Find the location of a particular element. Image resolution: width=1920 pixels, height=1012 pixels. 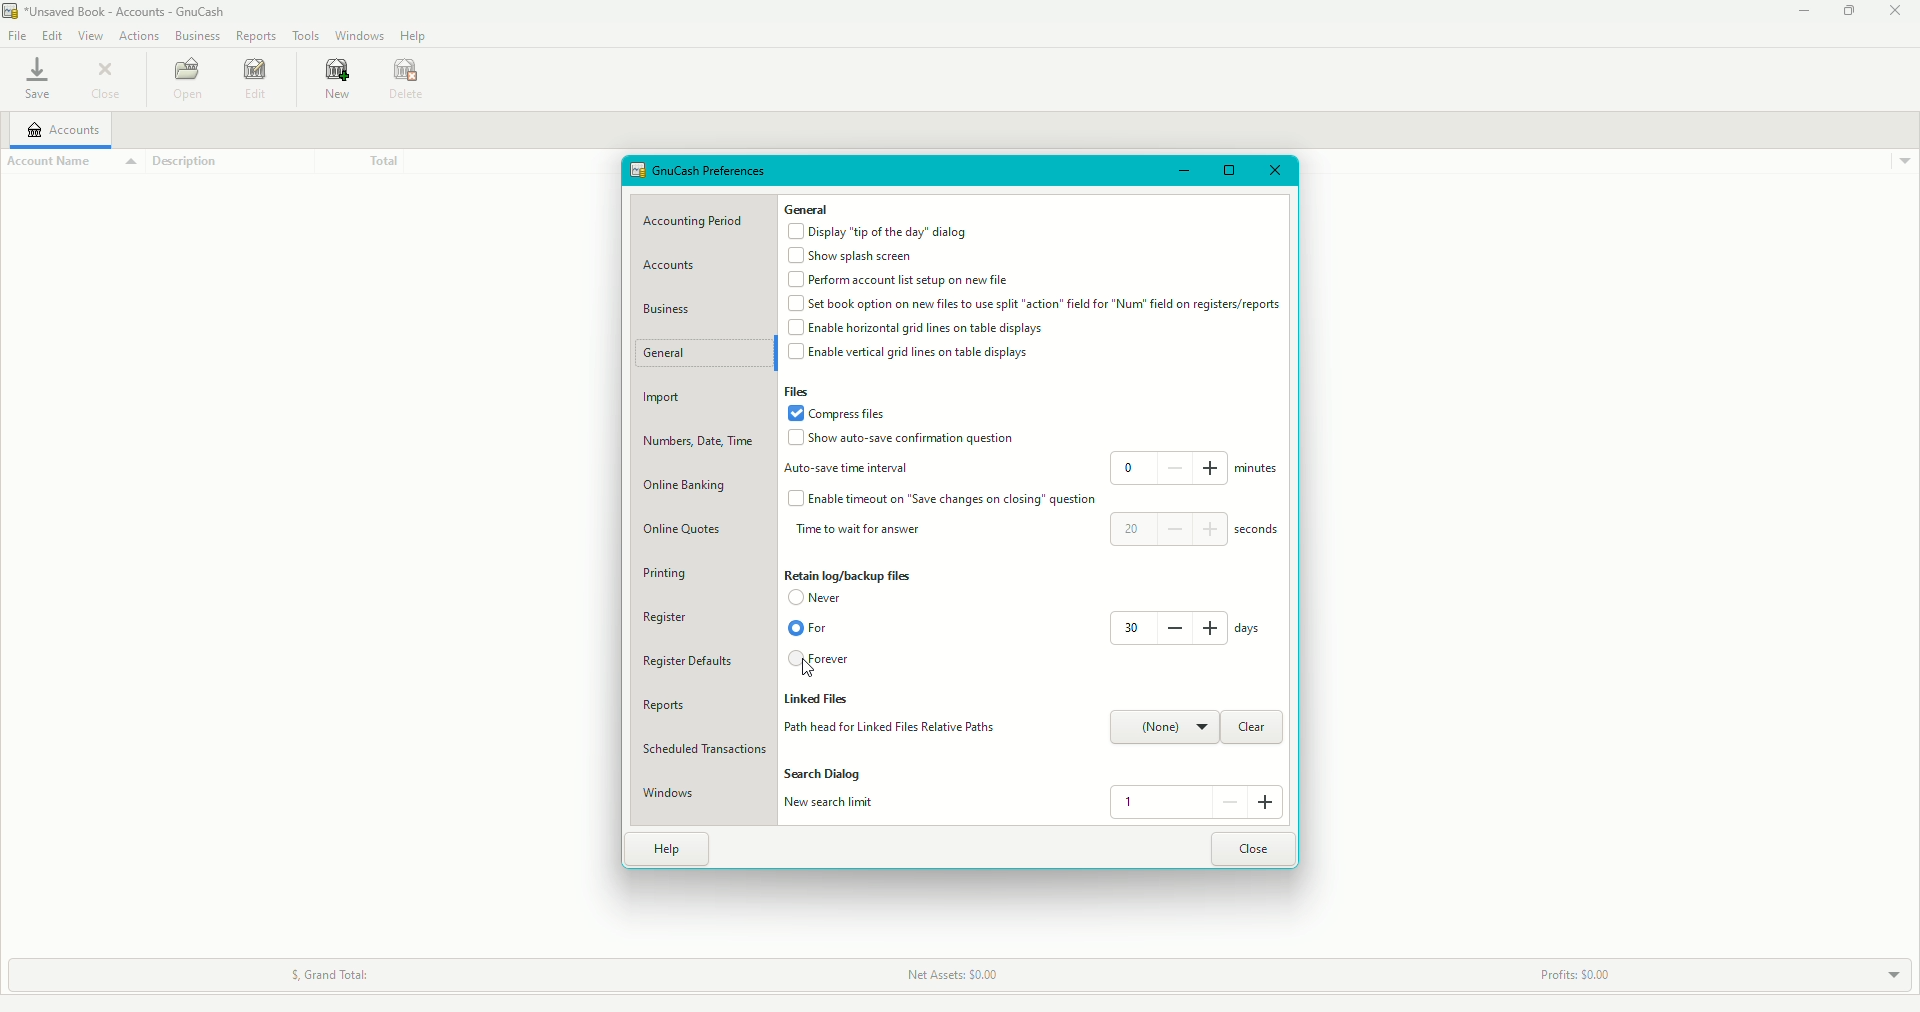

minutes is located at coordinates (1259, 472).